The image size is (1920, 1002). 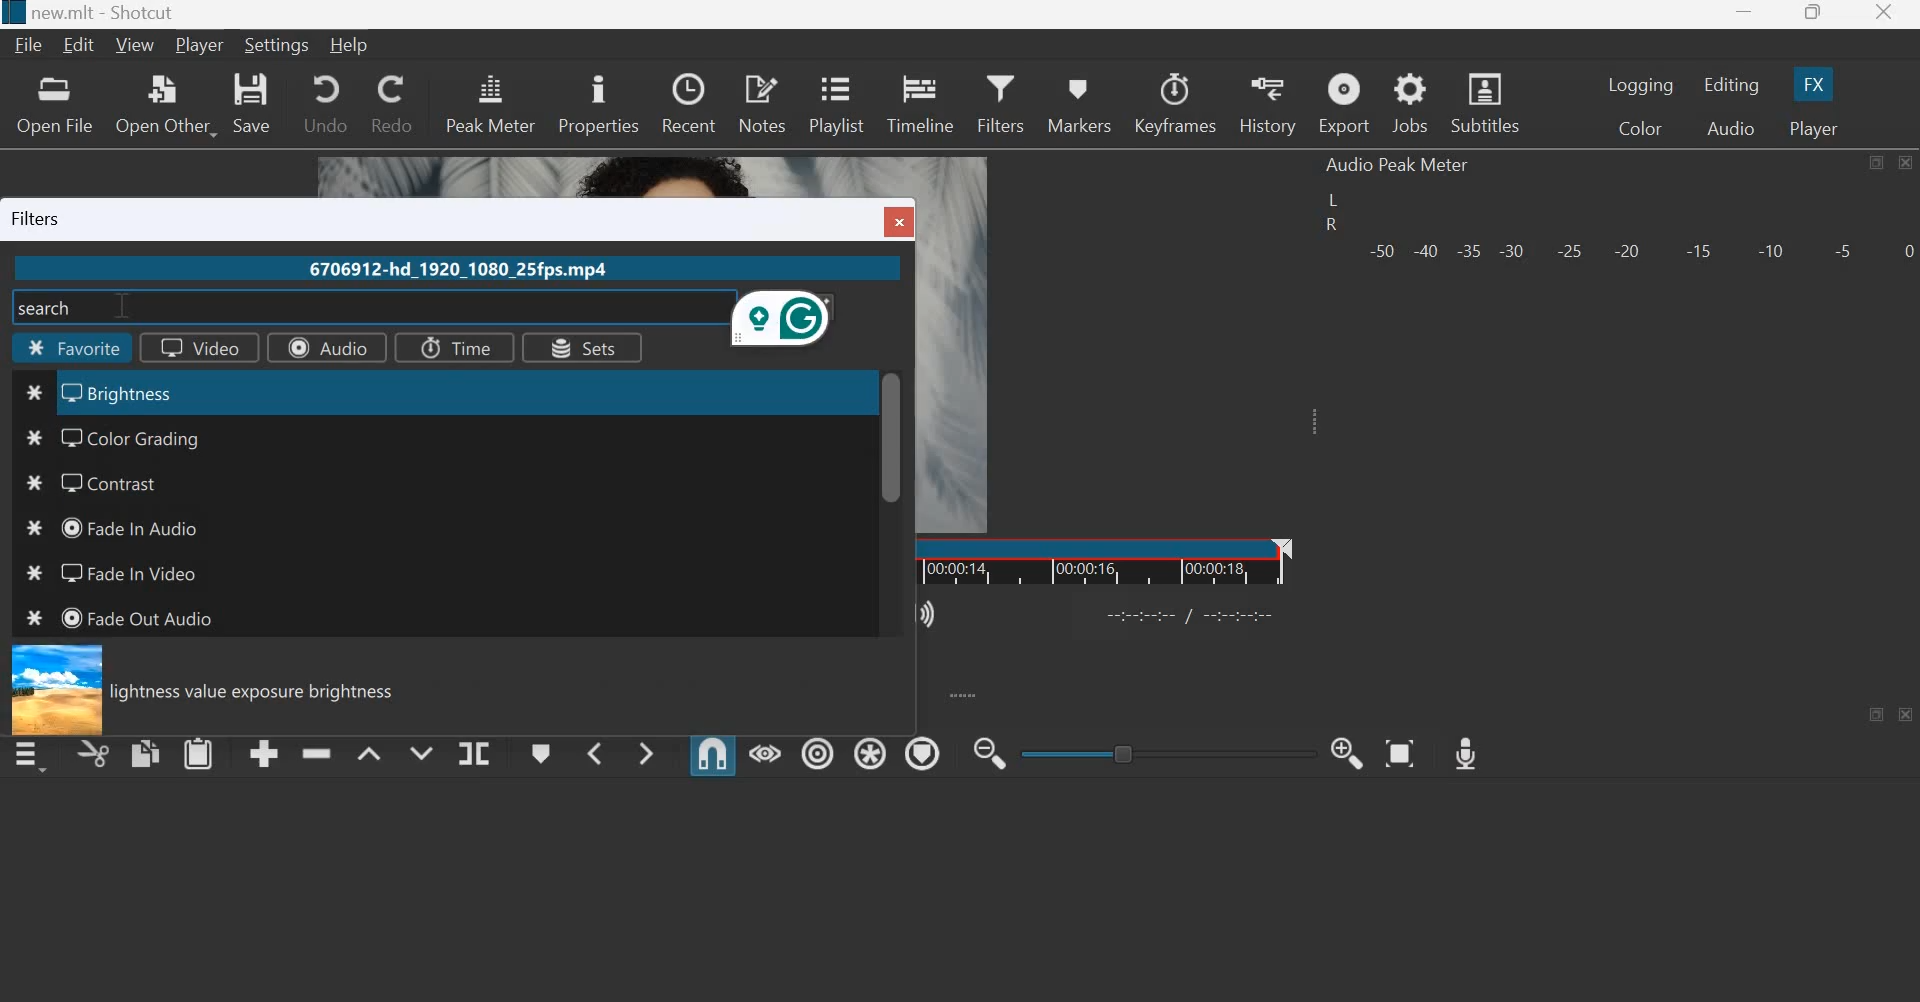 I want to click on peak meter, so click(x=491, y=102).